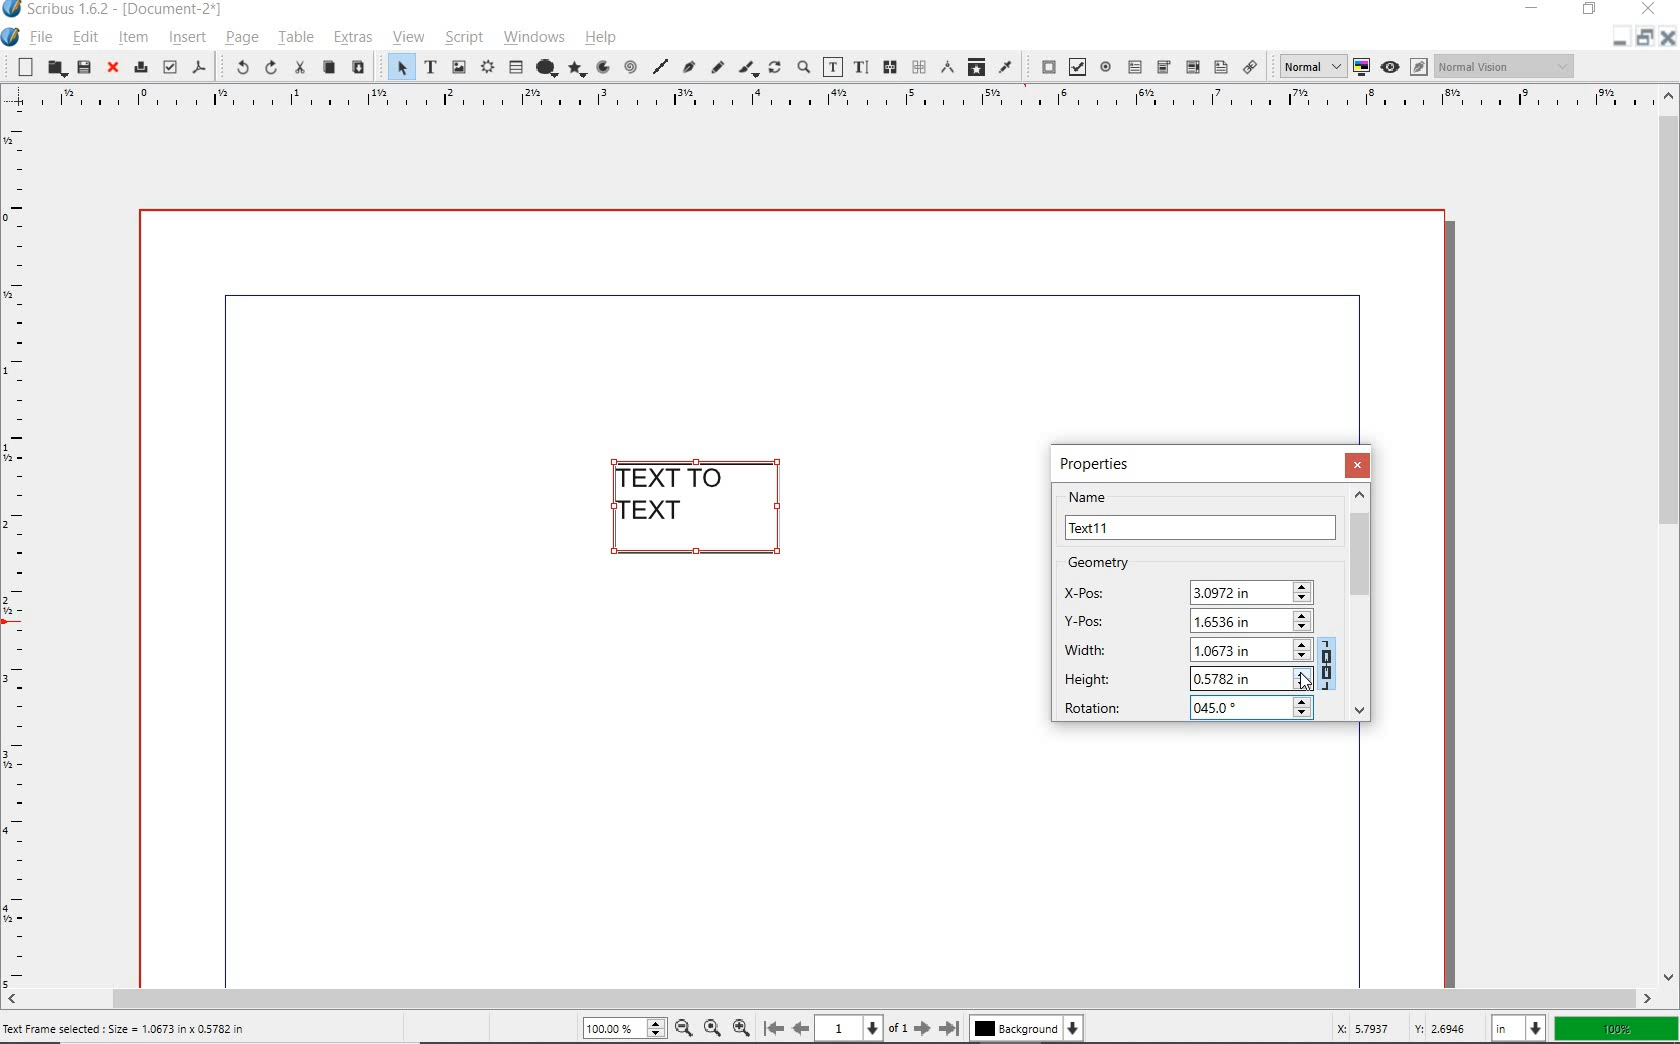 The height and width of the screenshot is (1044, 1680). Describe the element at coordinates (86, 37) in the screenshot. I see `edit` at that location.